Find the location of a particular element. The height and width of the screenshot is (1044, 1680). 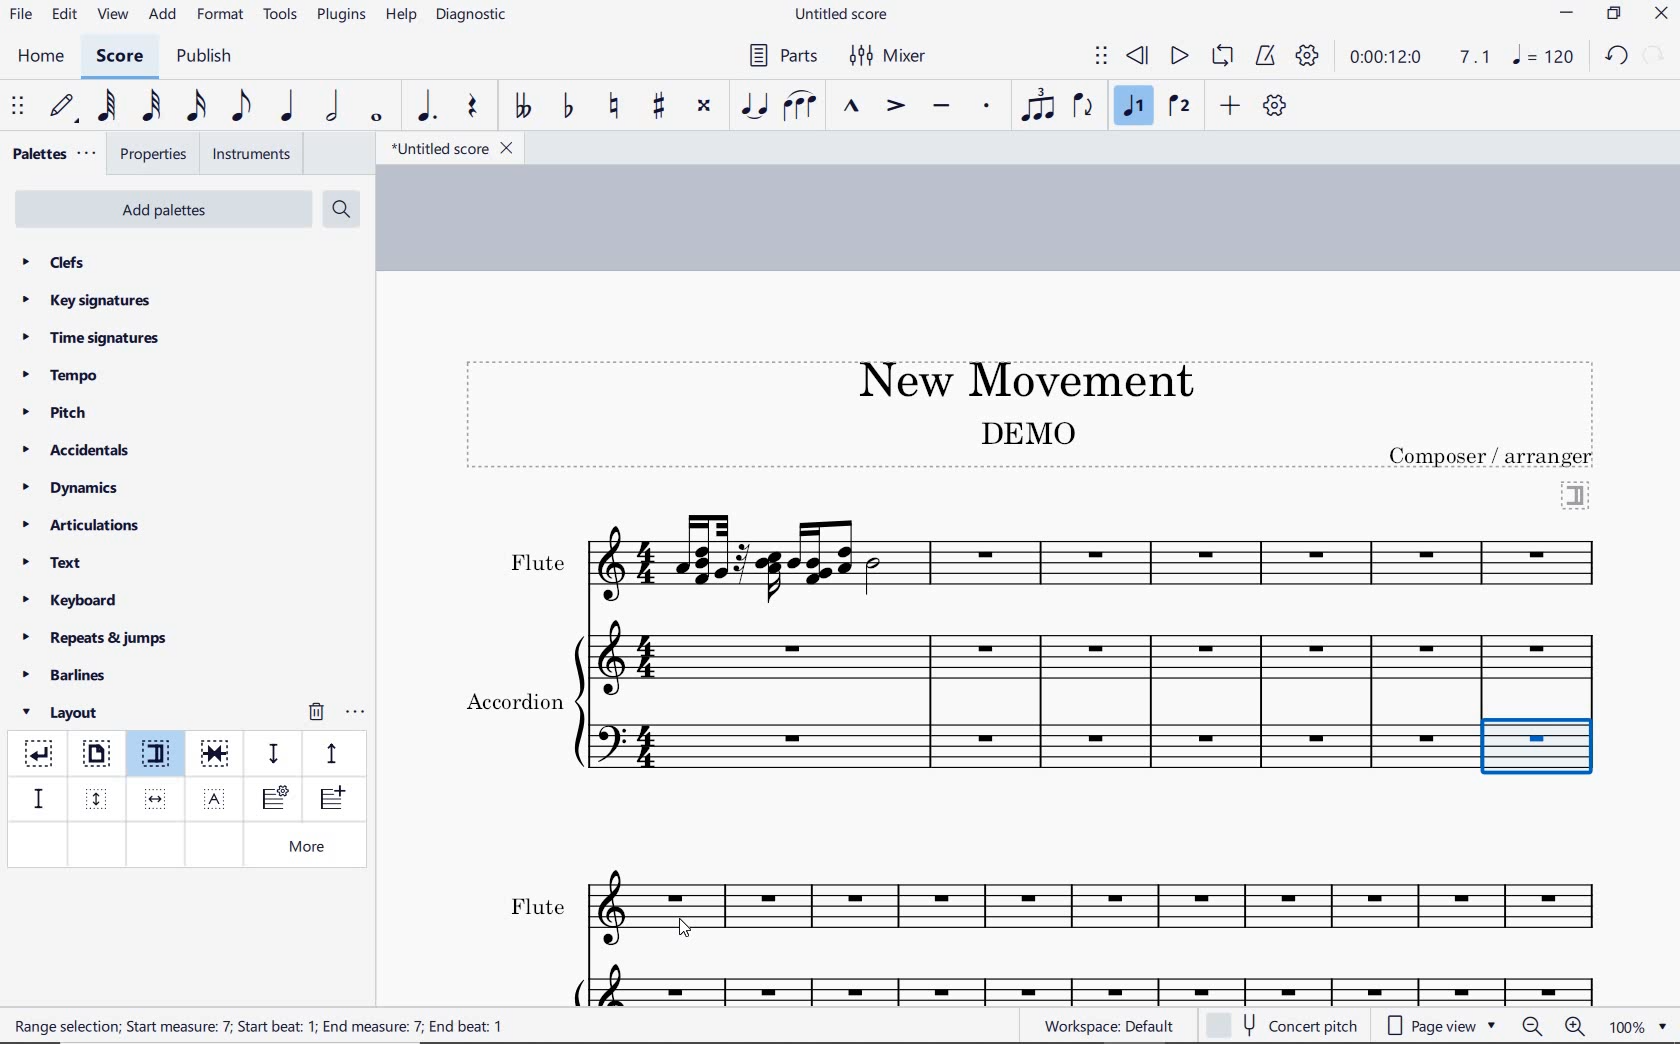

keyboard is located at coordinates (71, 600).